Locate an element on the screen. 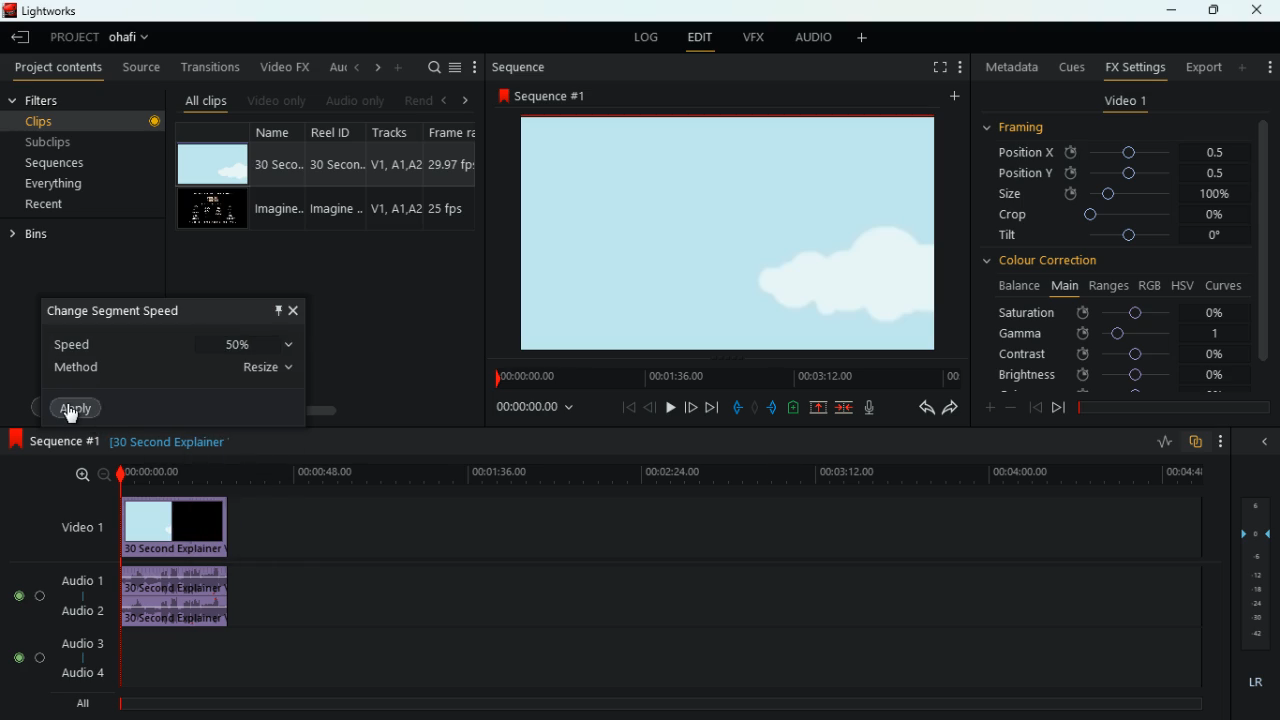 The height and width of the screenshot is (720, 1280). vertical scroll bar is located at coordinates (1264, 239).